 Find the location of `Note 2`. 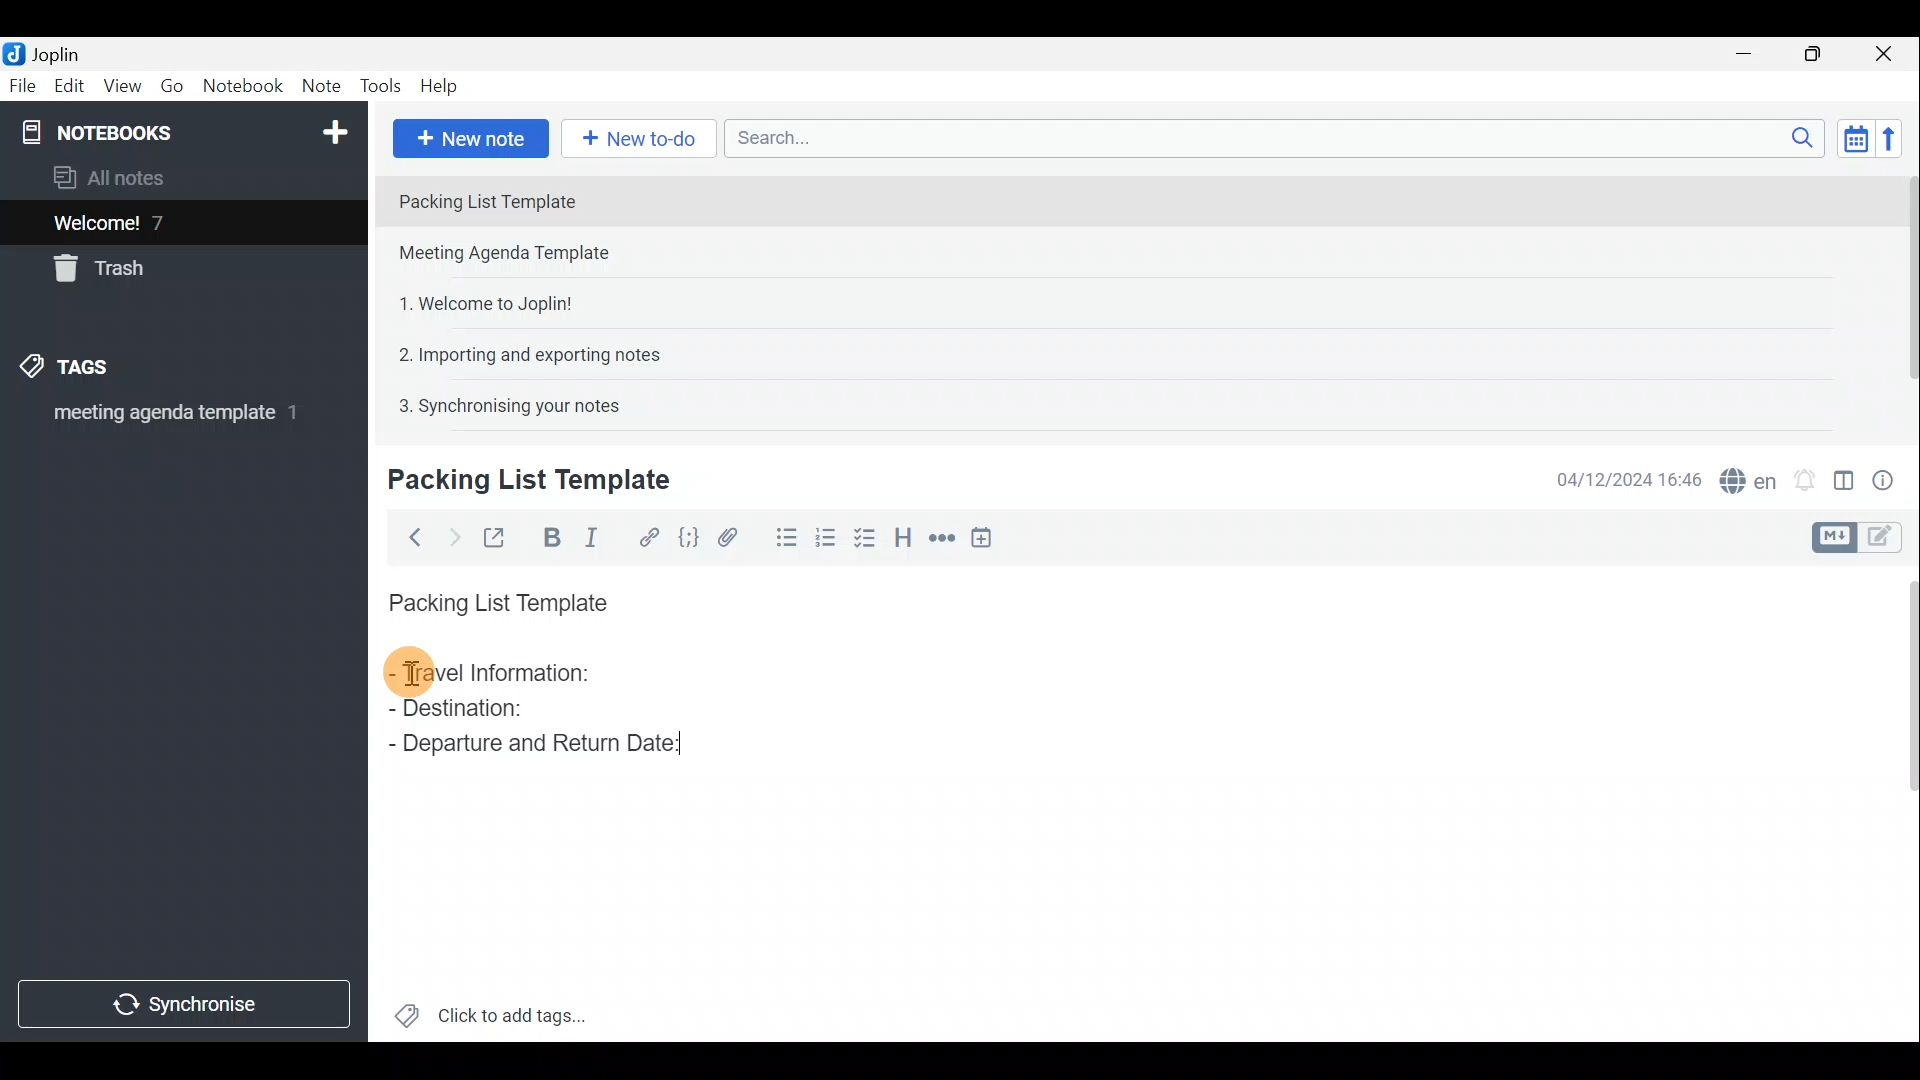

Note 2 is located at coordinates (524, 255).